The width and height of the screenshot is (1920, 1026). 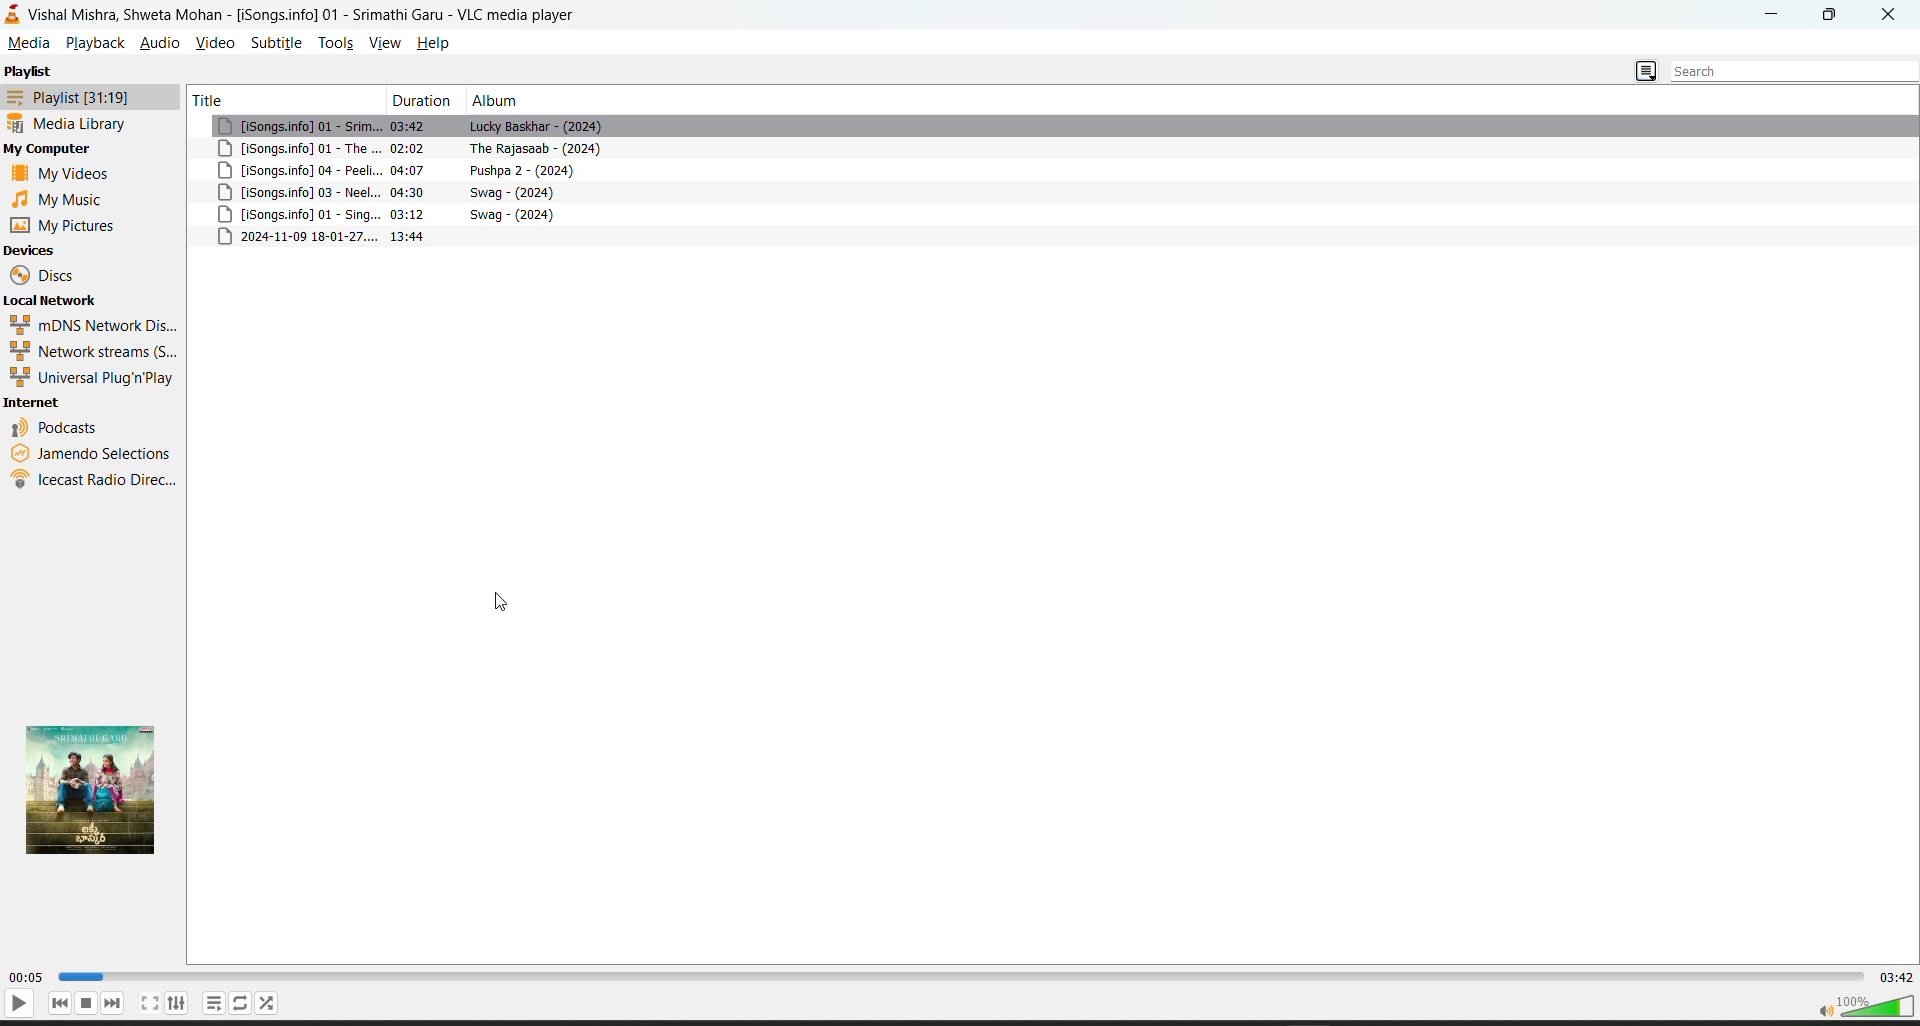 I want to click on 2024-11-09 18-01-27, so click(x=295, y=237).